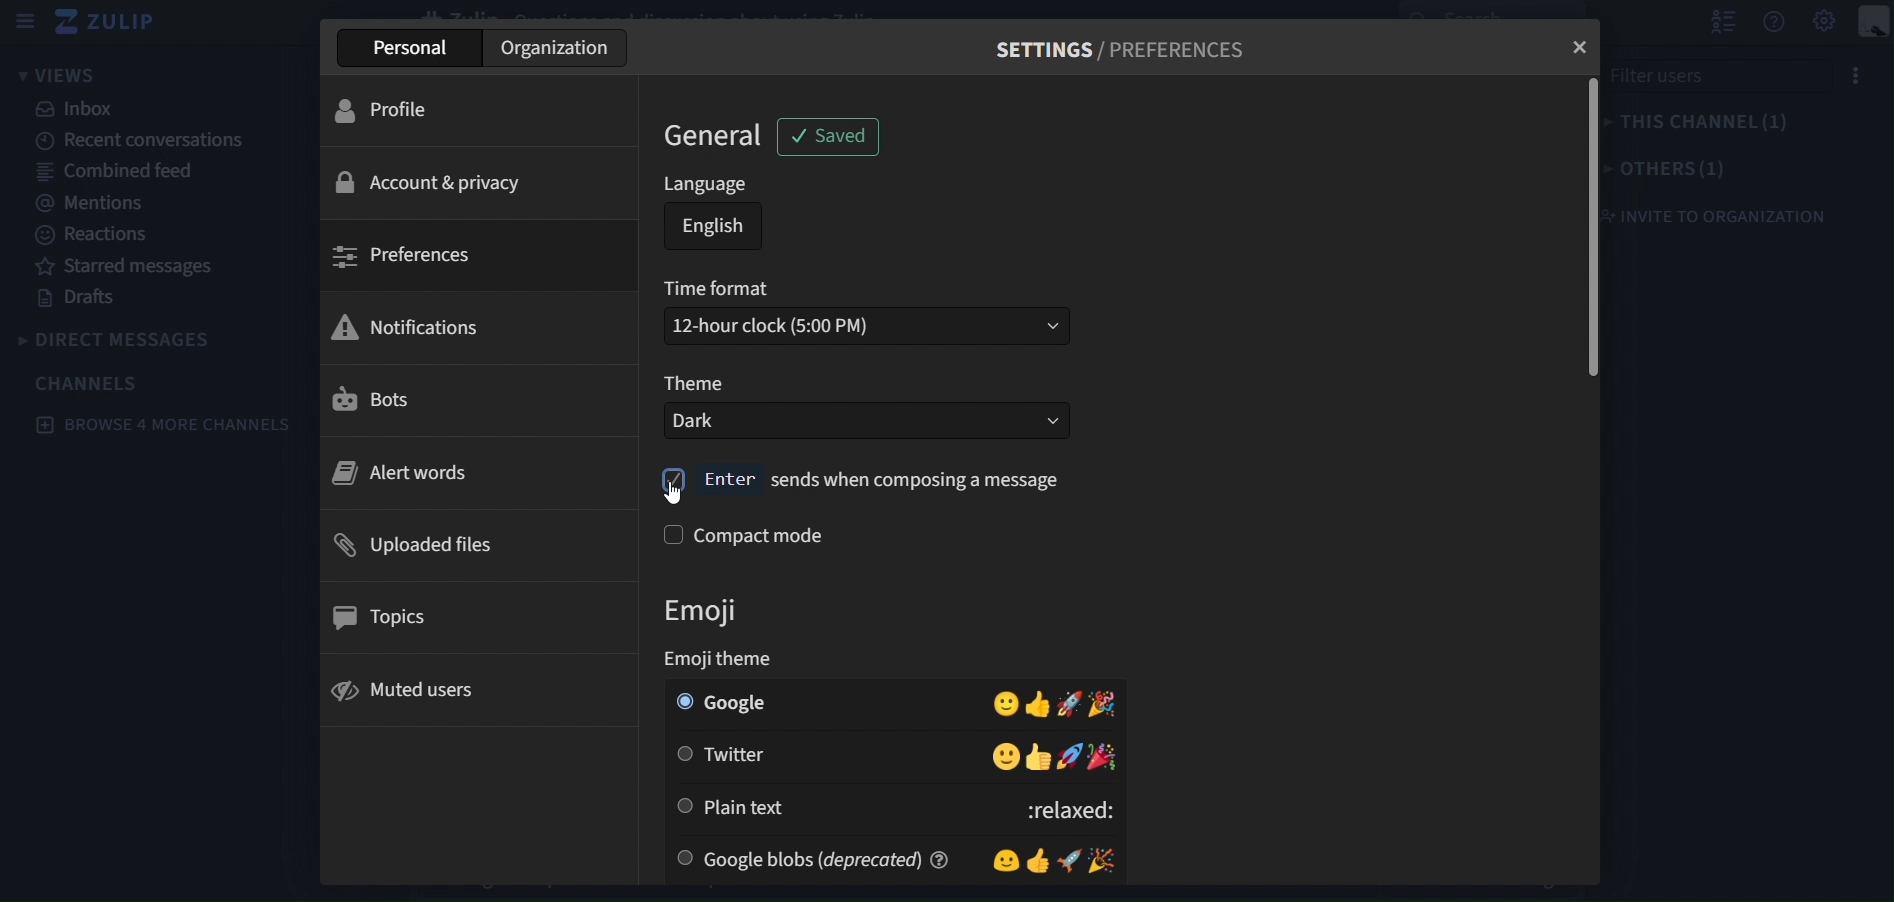 Image resolution: width=1894 pixels, height=902 pixels. I want to click on enter sends when composing message, so click(861, 478).